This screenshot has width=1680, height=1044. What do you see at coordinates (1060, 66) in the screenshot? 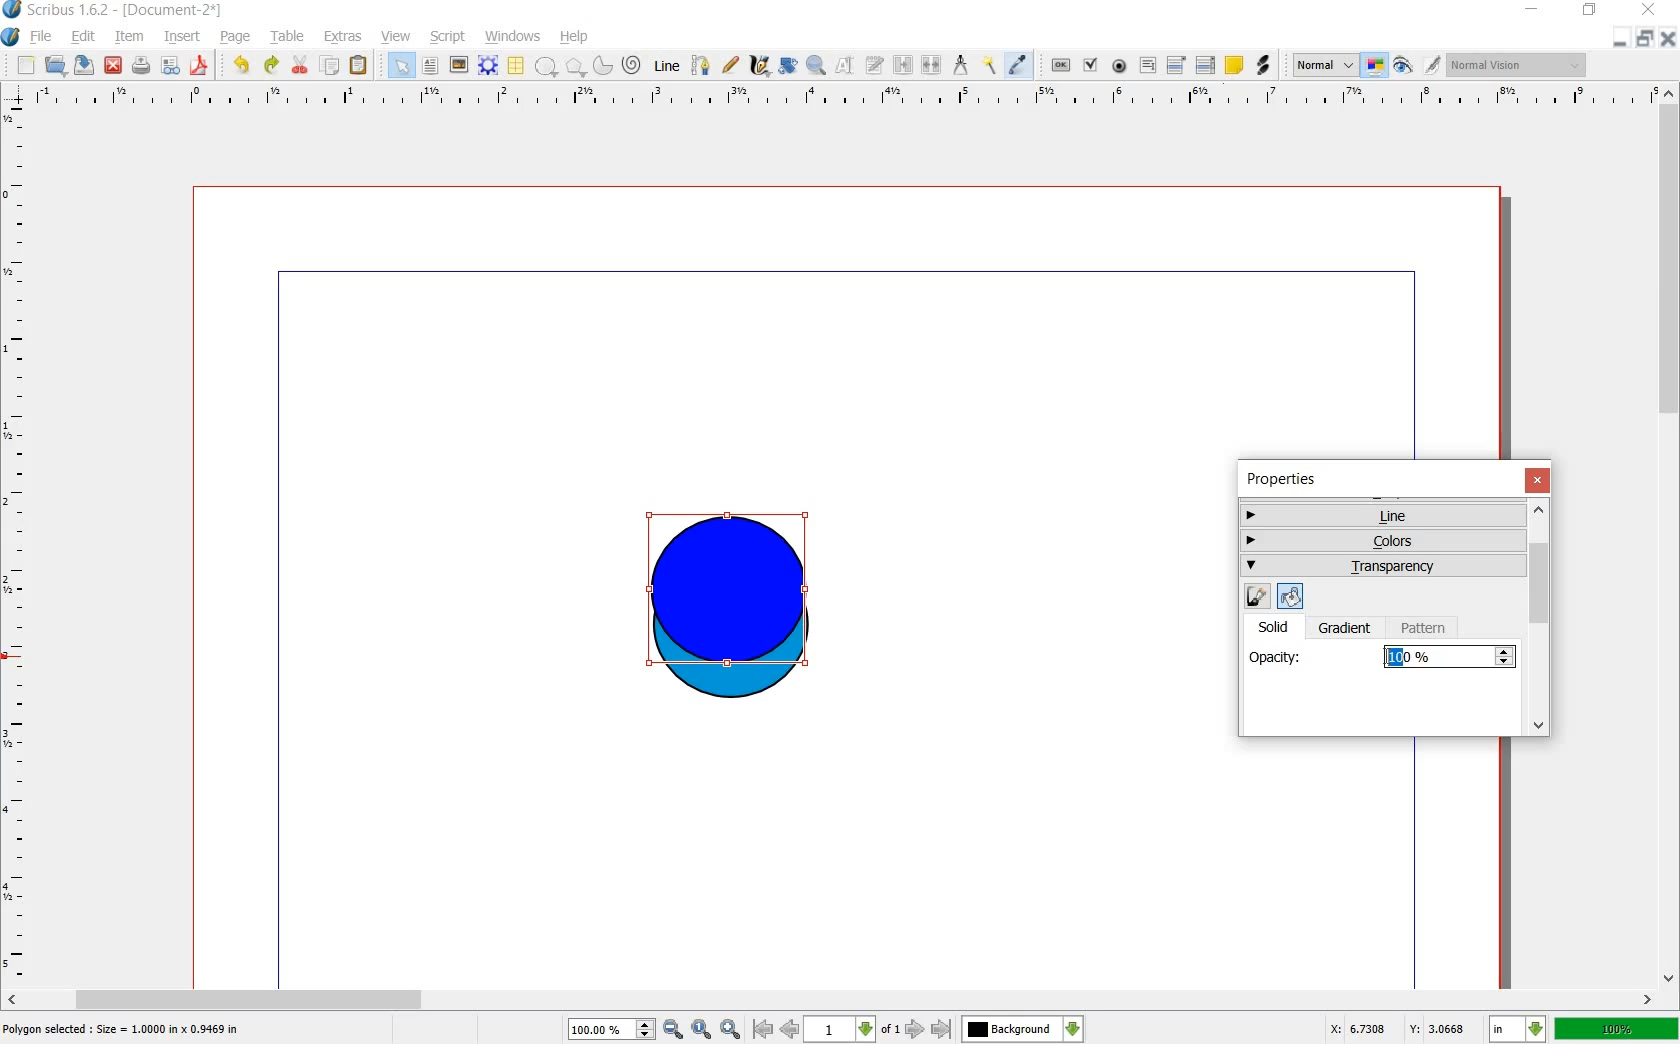
I see `pdf push button` at bounding box center [1060, 66].